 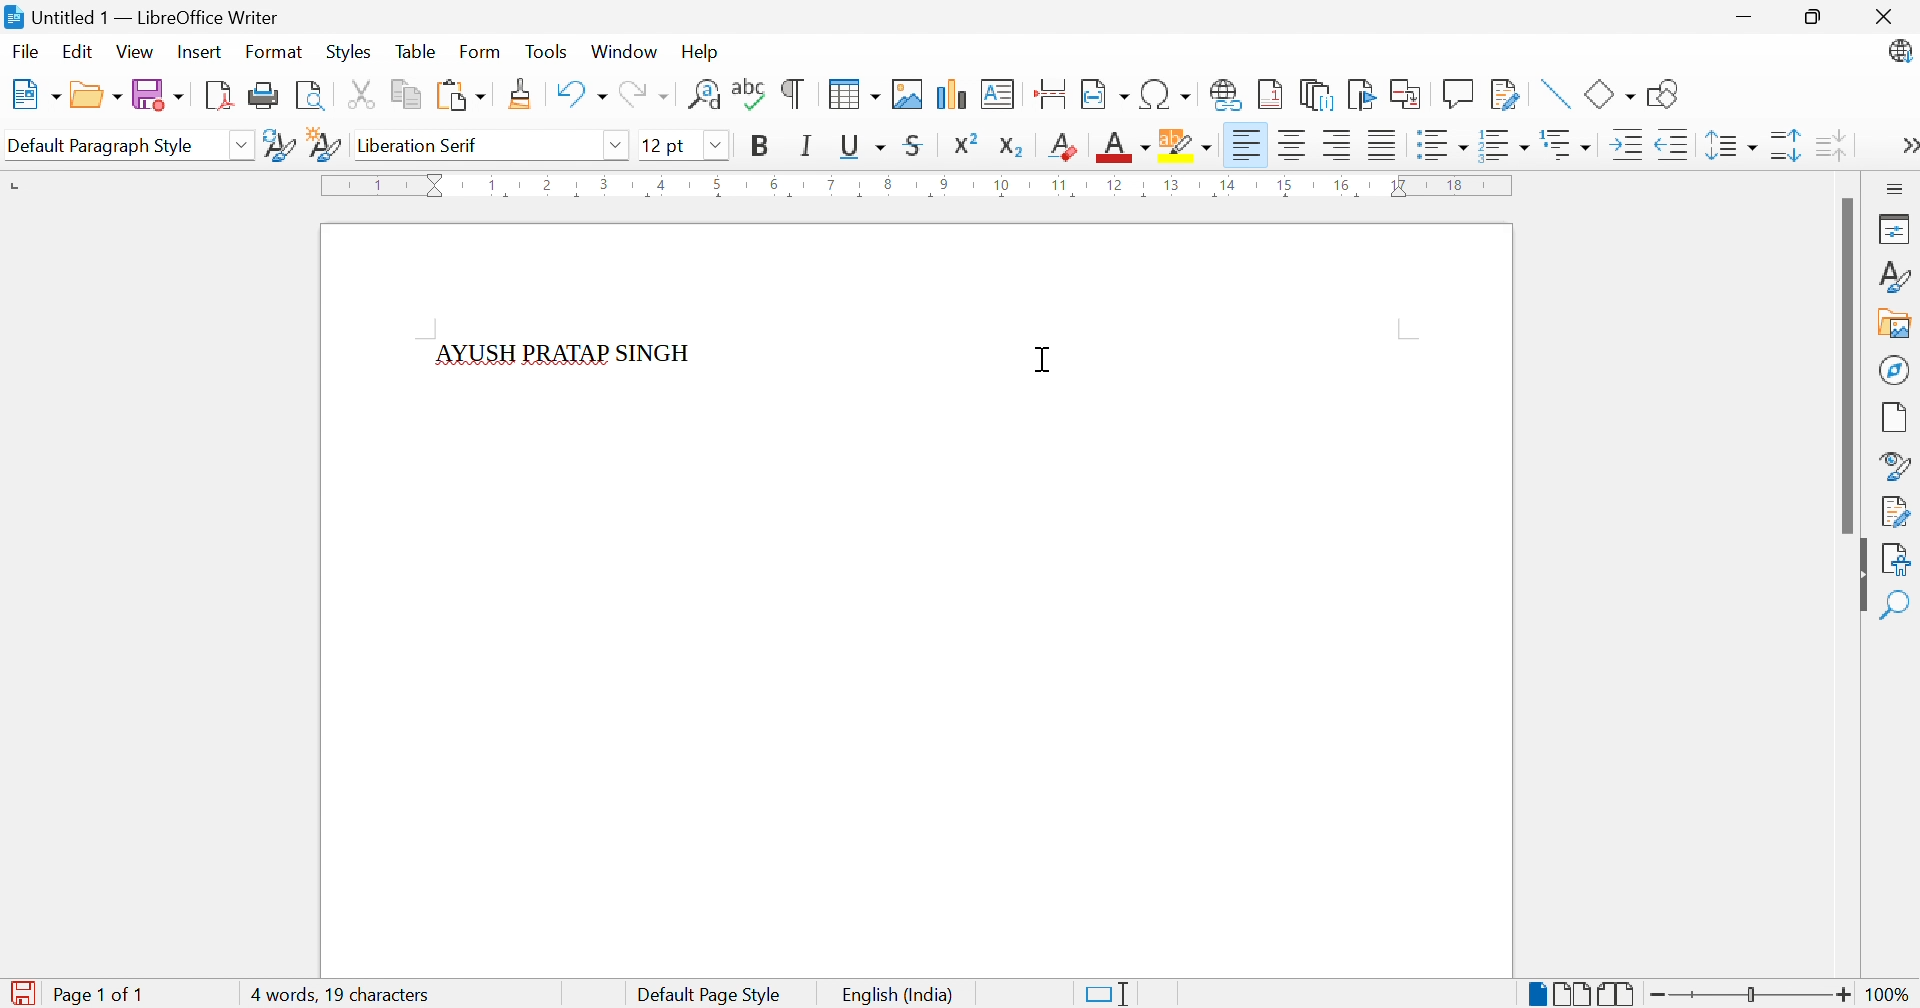 What do you see at coordinates (1889, 993) in the screenshot?
I see `100%` at bounding box center [1889, 993].